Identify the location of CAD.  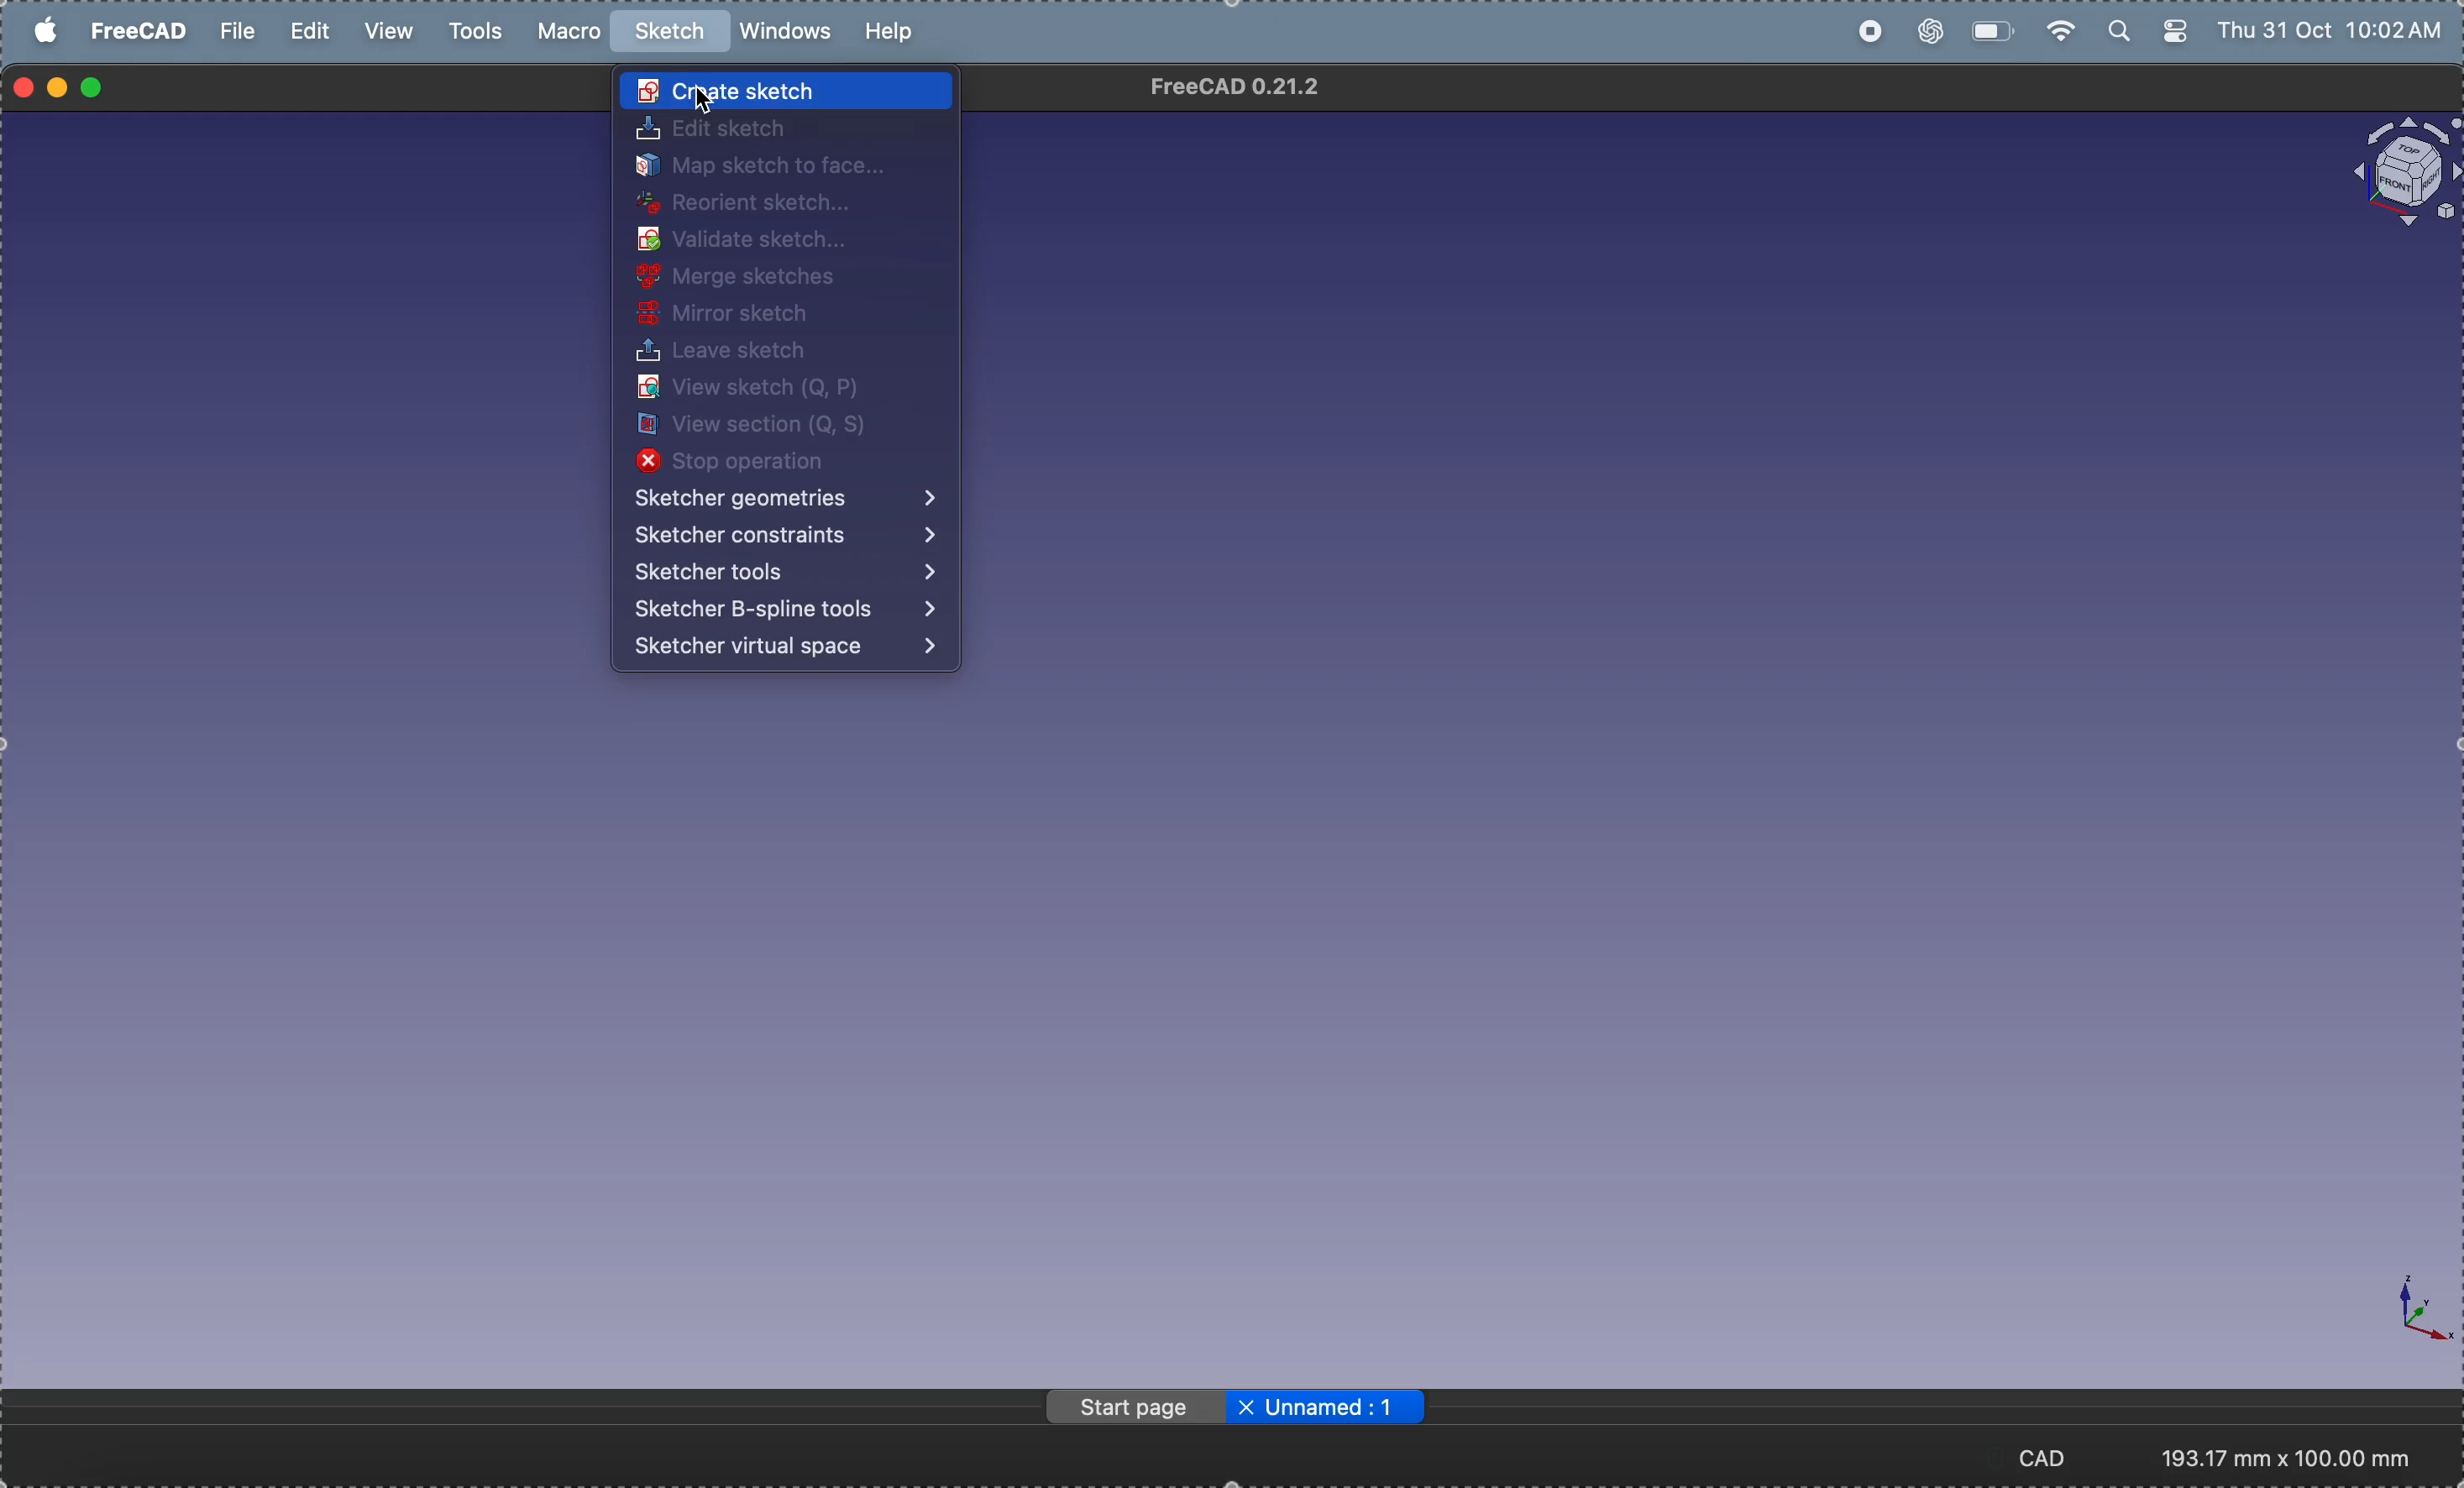
(2052, 1456).